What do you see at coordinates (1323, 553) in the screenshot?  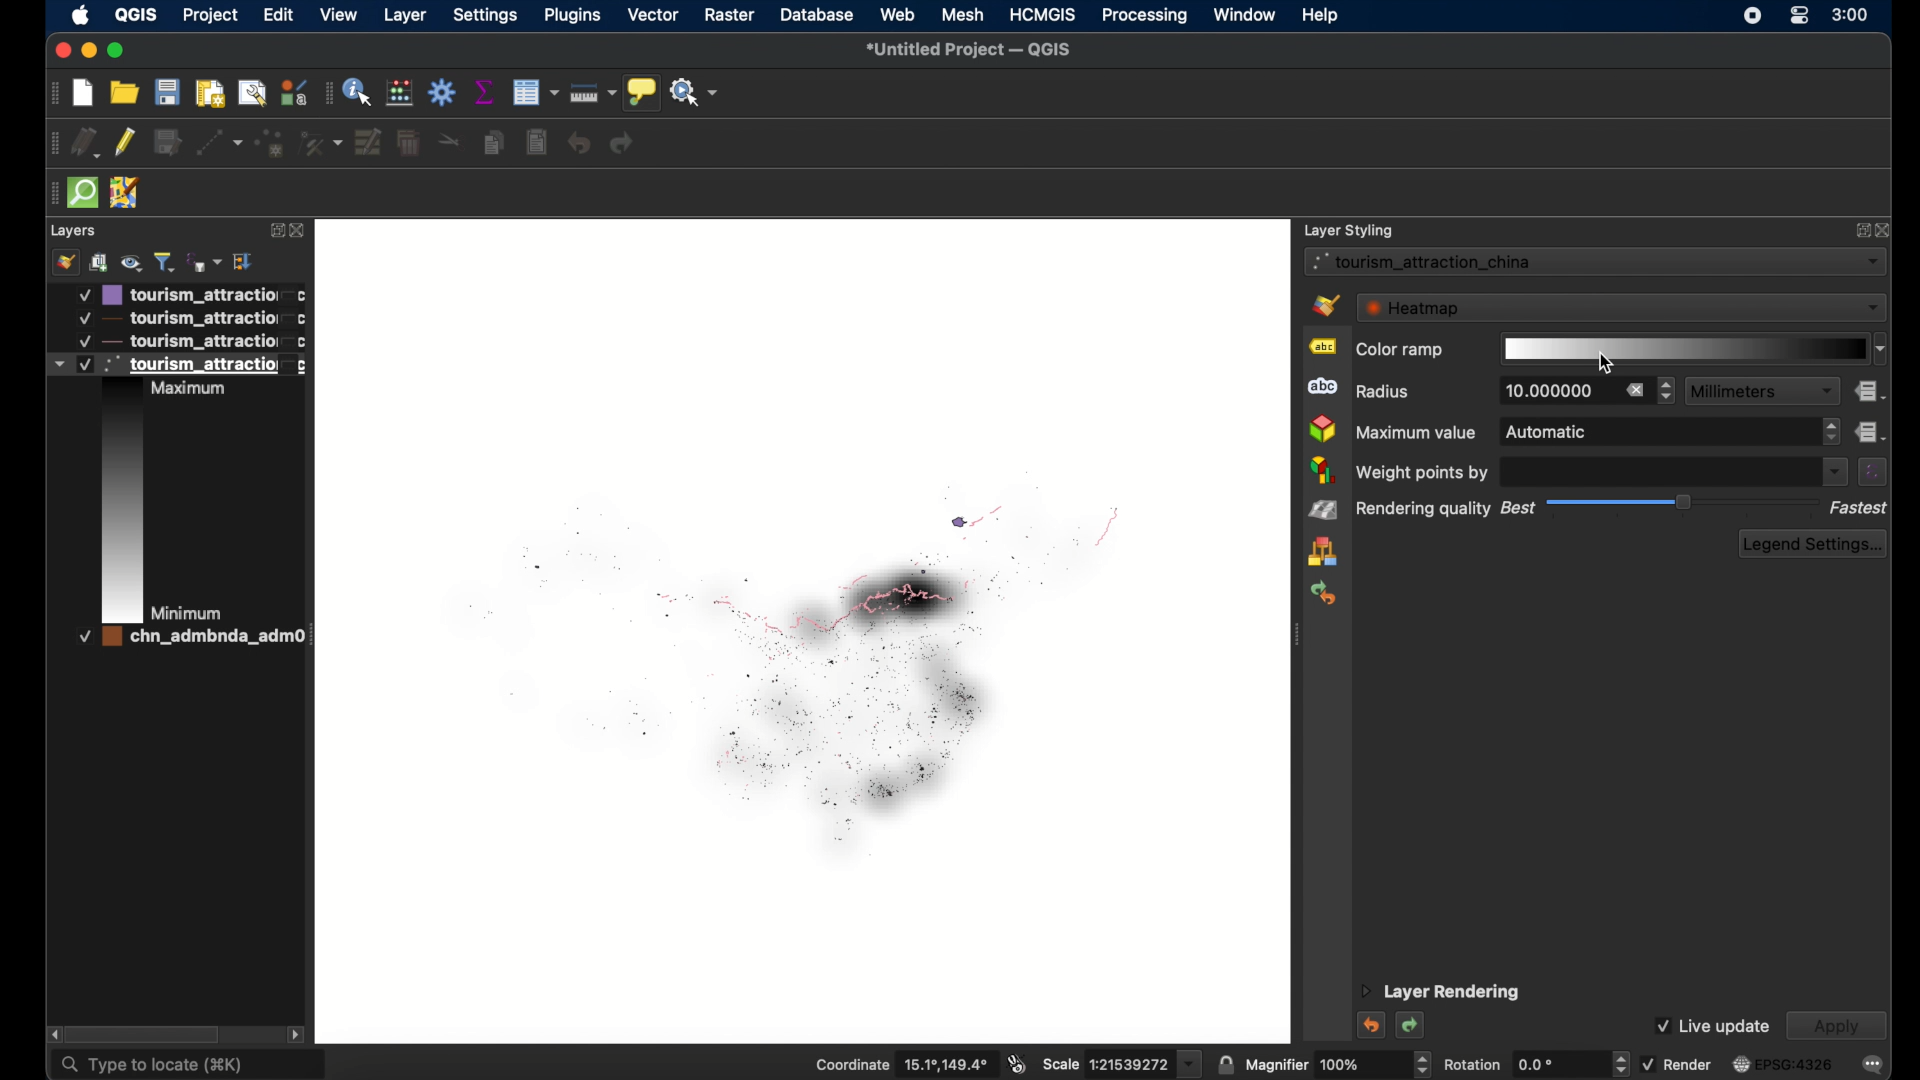 I see `style manager` at bounding box center [1323, 553].